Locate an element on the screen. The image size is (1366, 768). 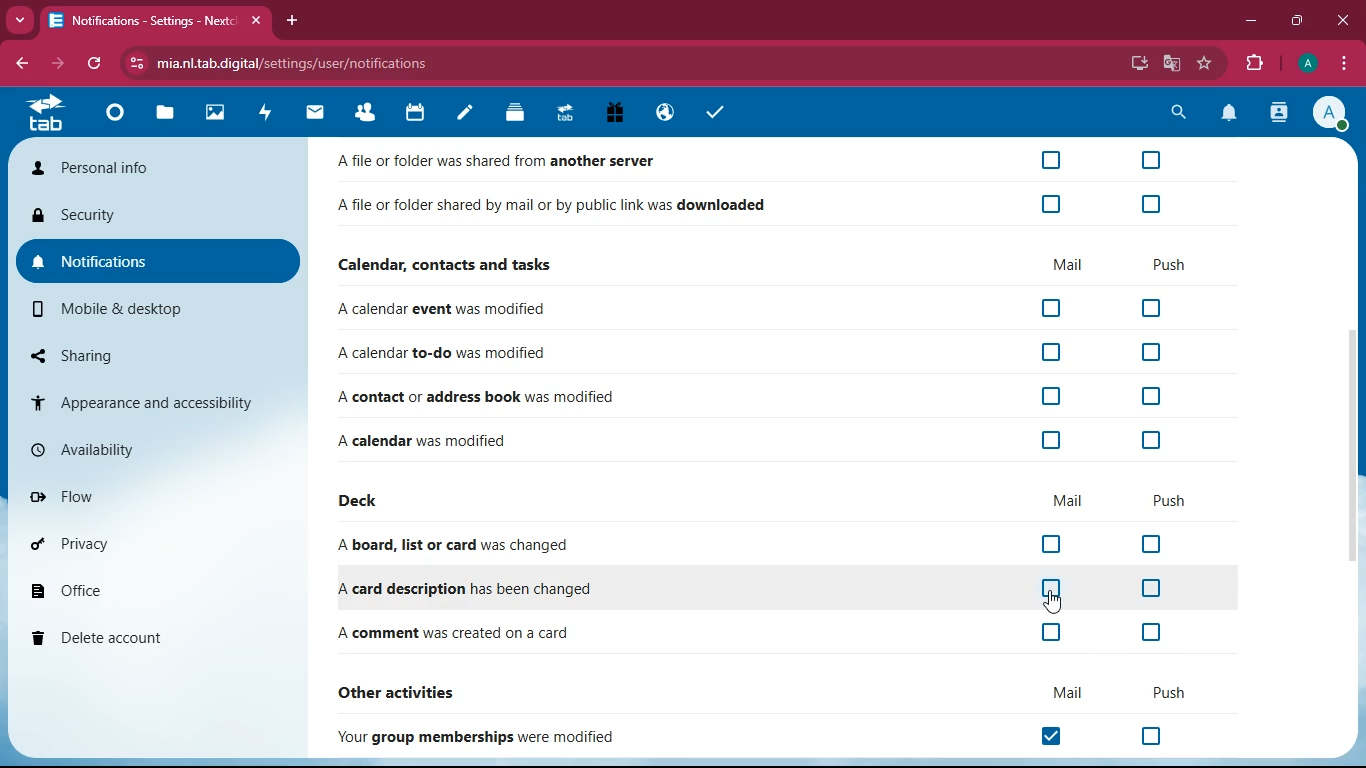
off is located at coordinates (1052, 309).